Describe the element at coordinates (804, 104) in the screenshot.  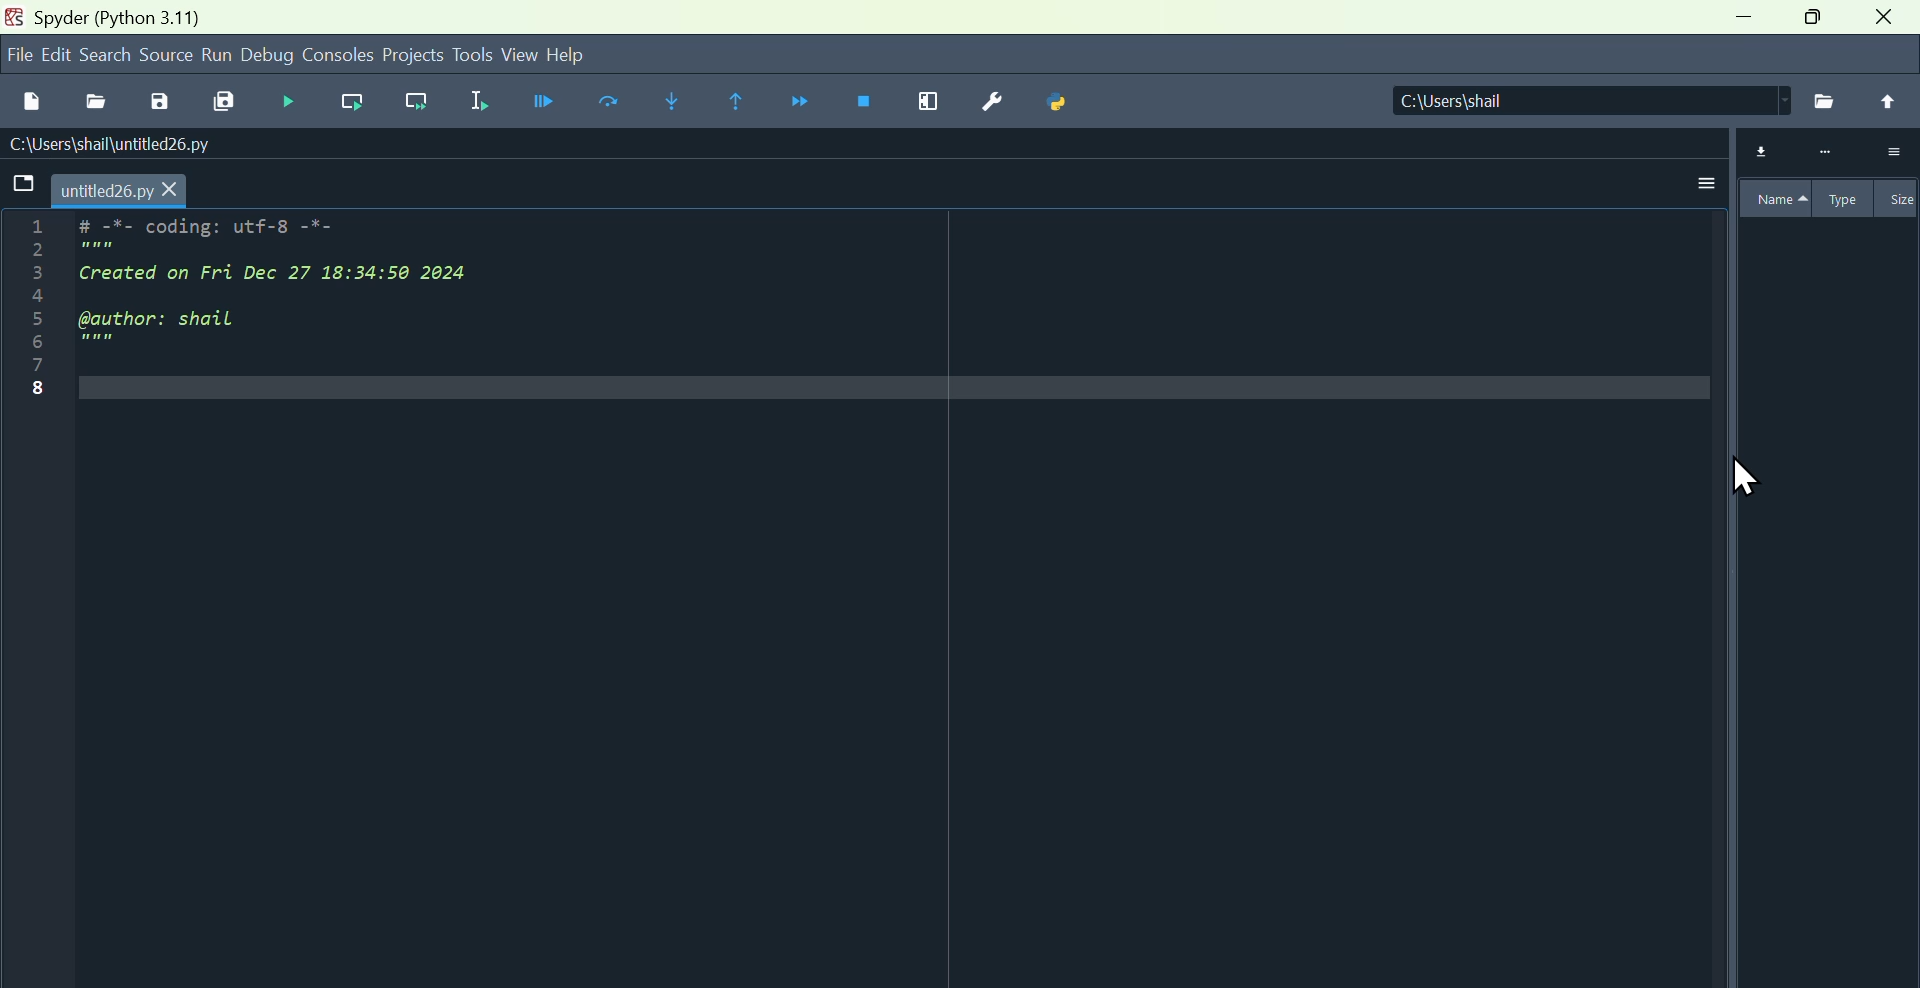
I see `Continue execution until next function` at that location.